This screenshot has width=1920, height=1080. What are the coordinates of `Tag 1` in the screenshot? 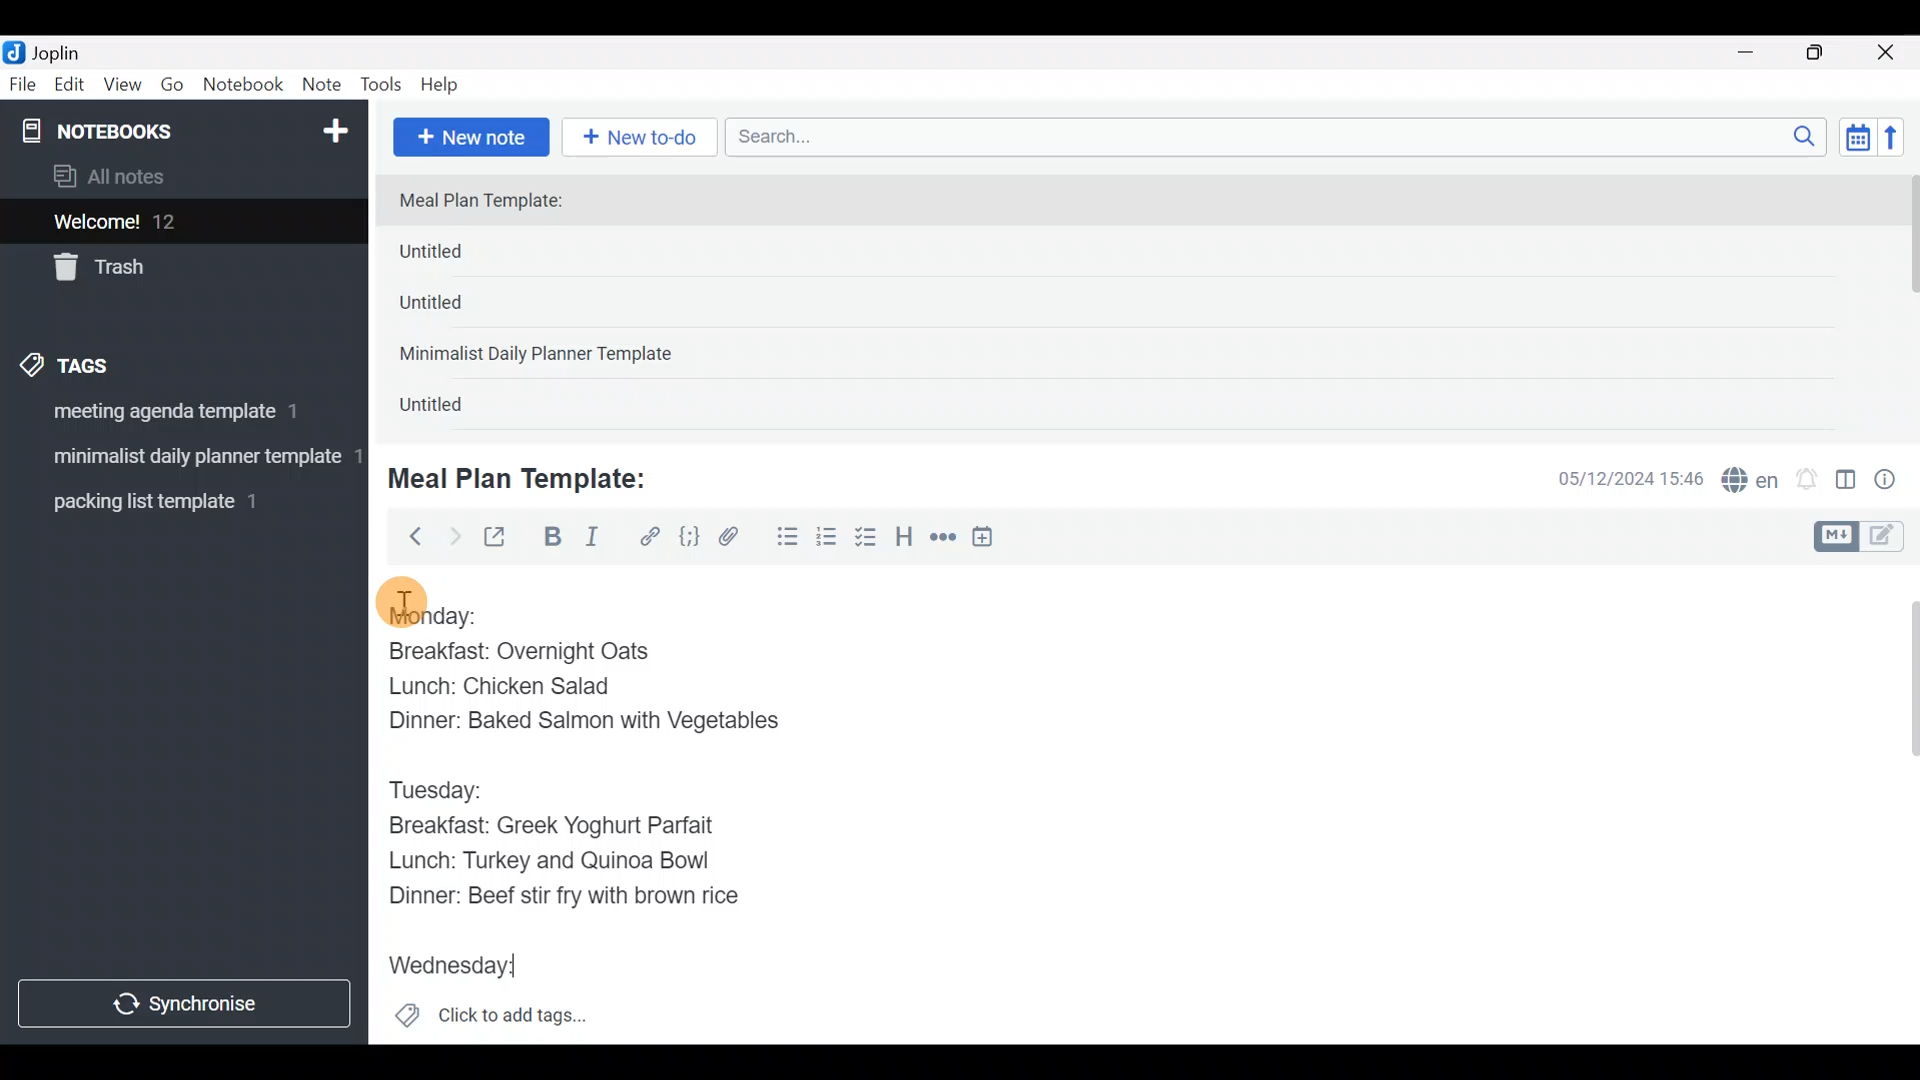 It's located at (178, 417).